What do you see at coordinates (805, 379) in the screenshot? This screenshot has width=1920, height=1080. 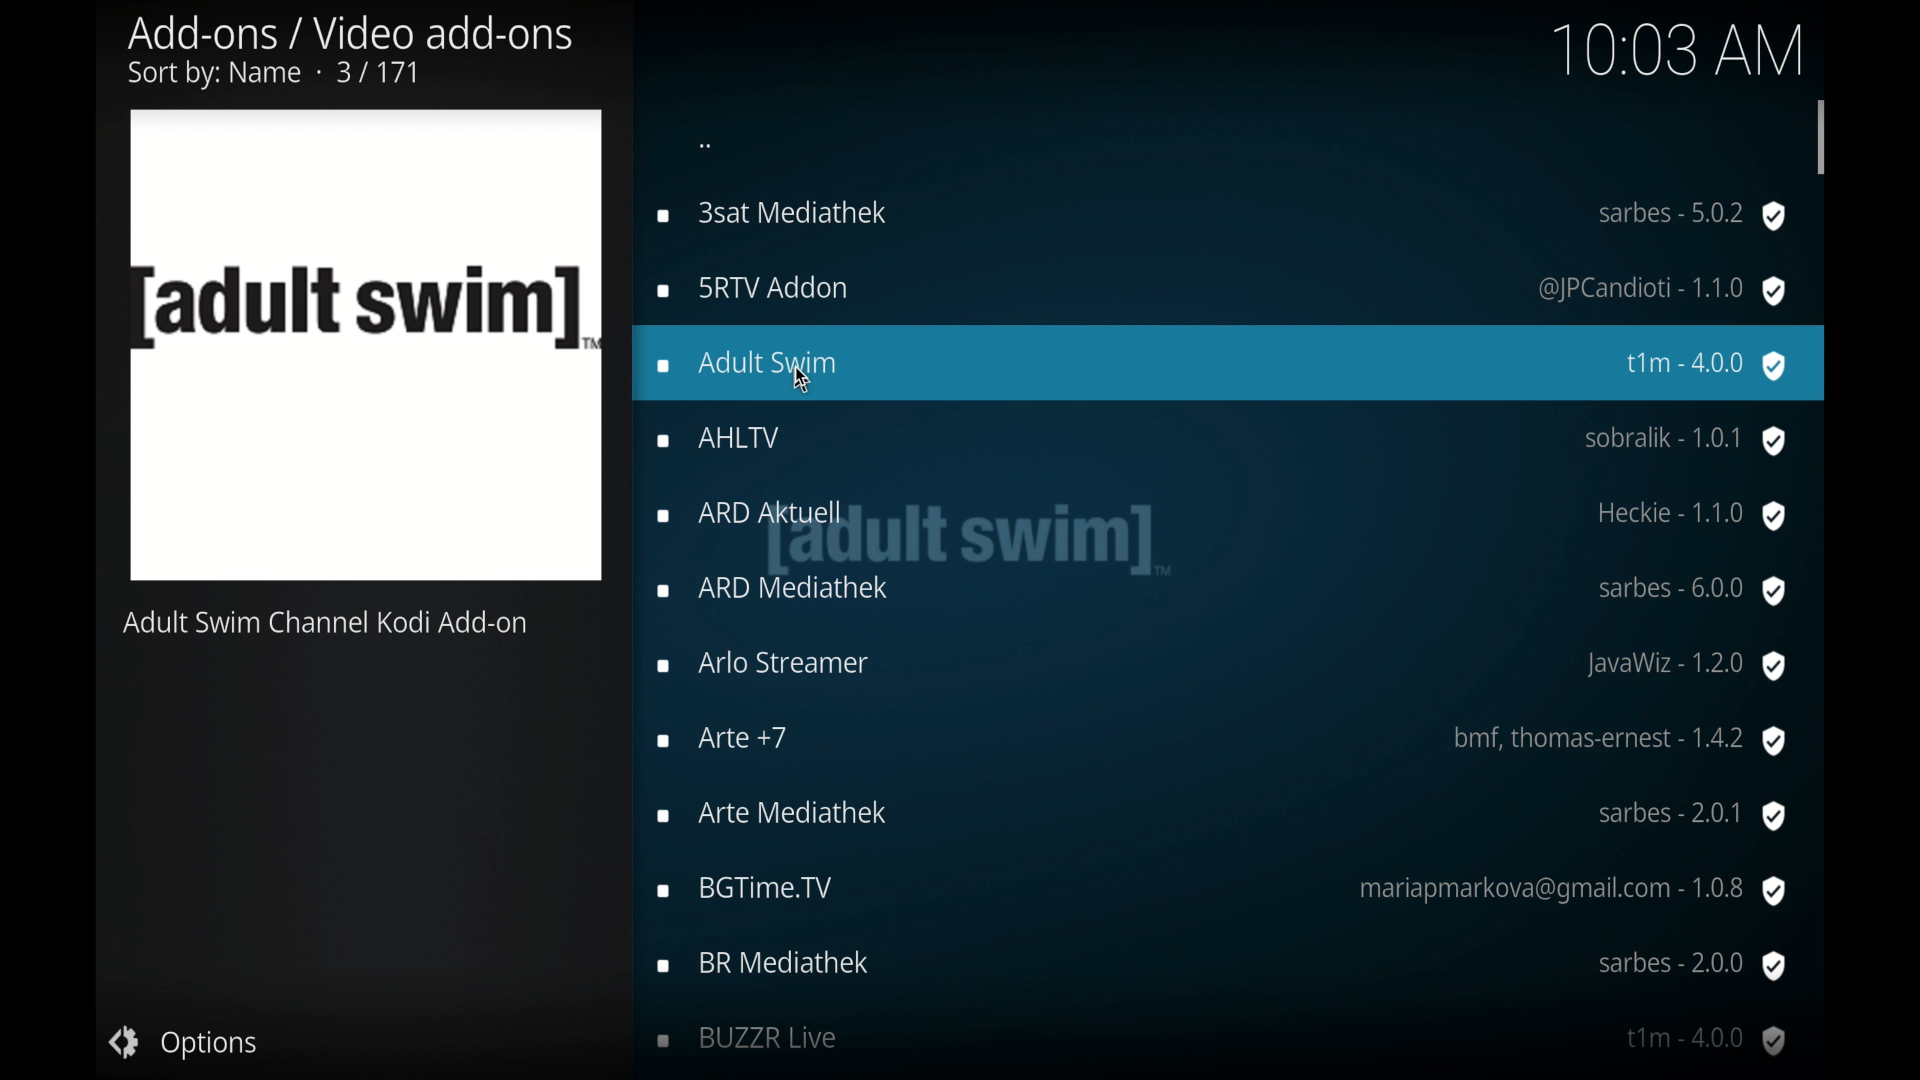 I see `Curosr` at bounding box center [805, 379].